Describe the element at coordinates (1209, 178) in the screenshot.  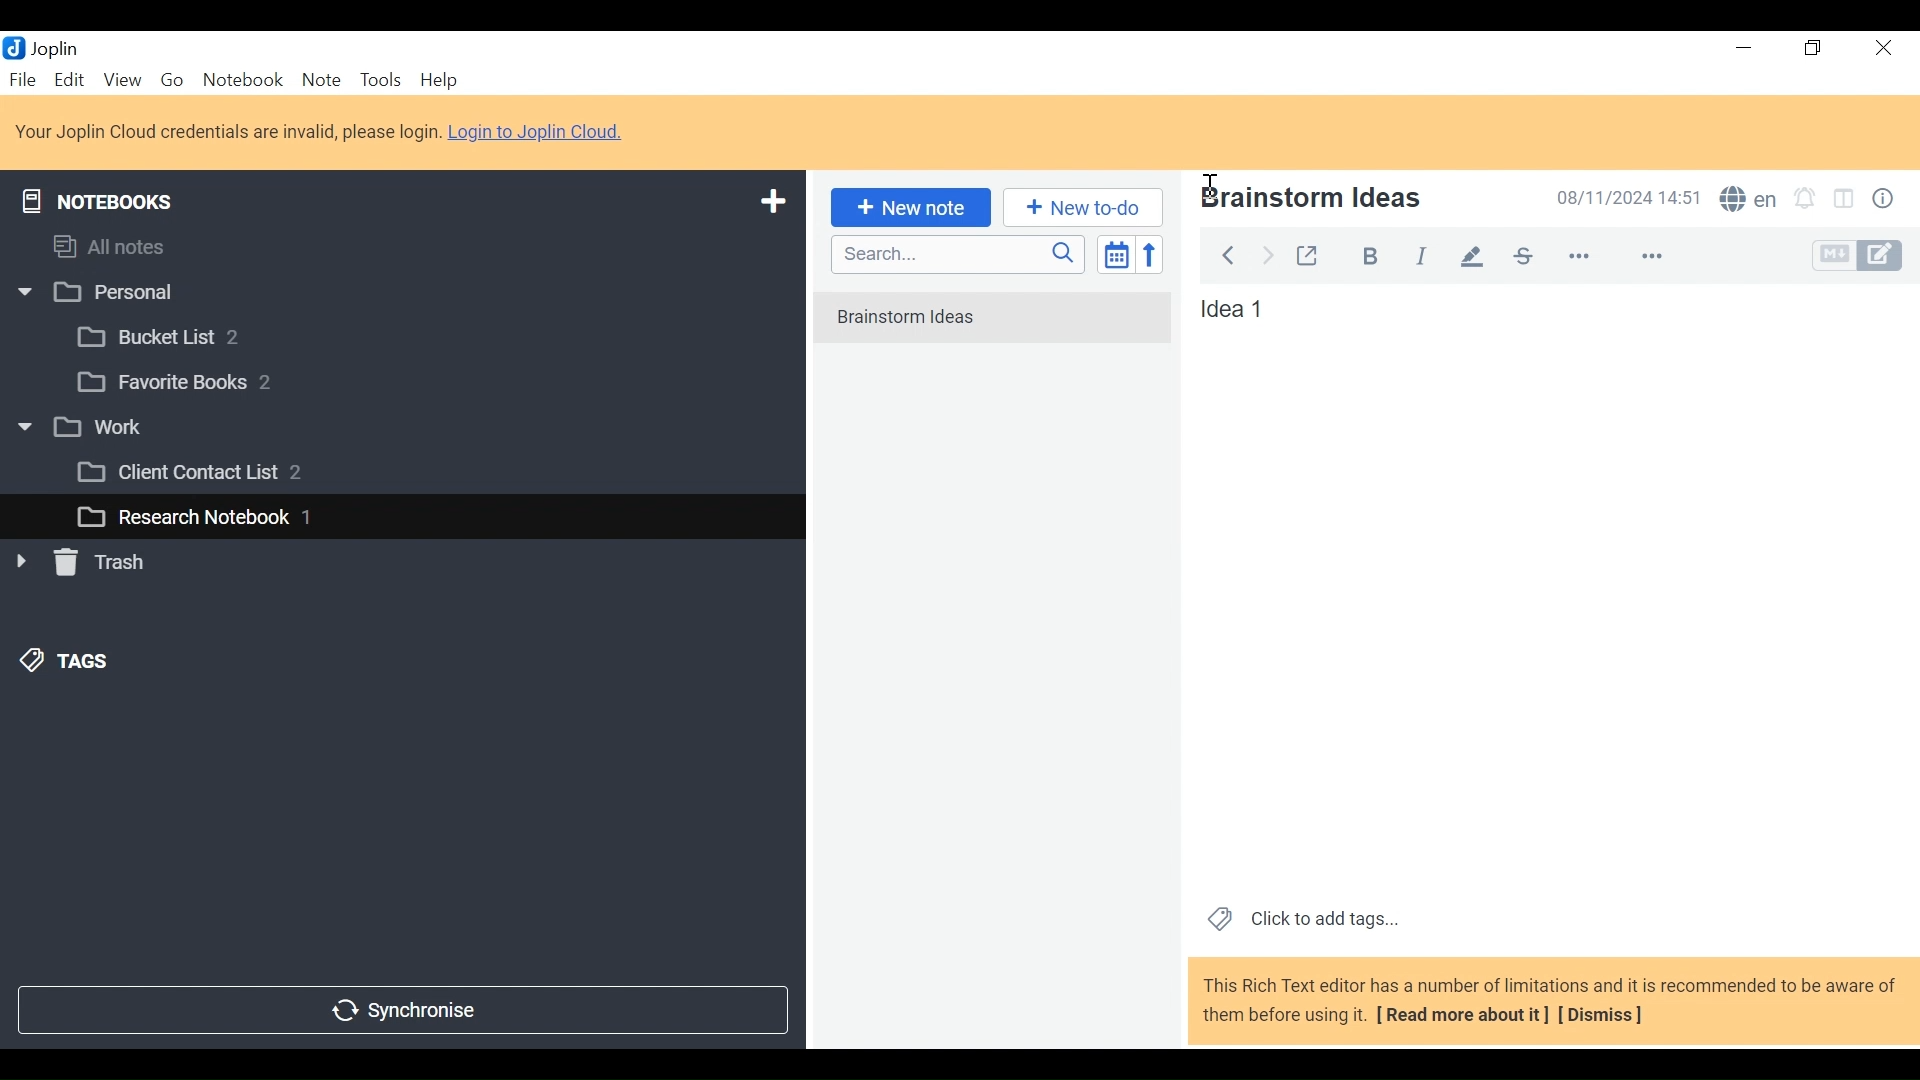
I see `Insertion Cursor` at that location.